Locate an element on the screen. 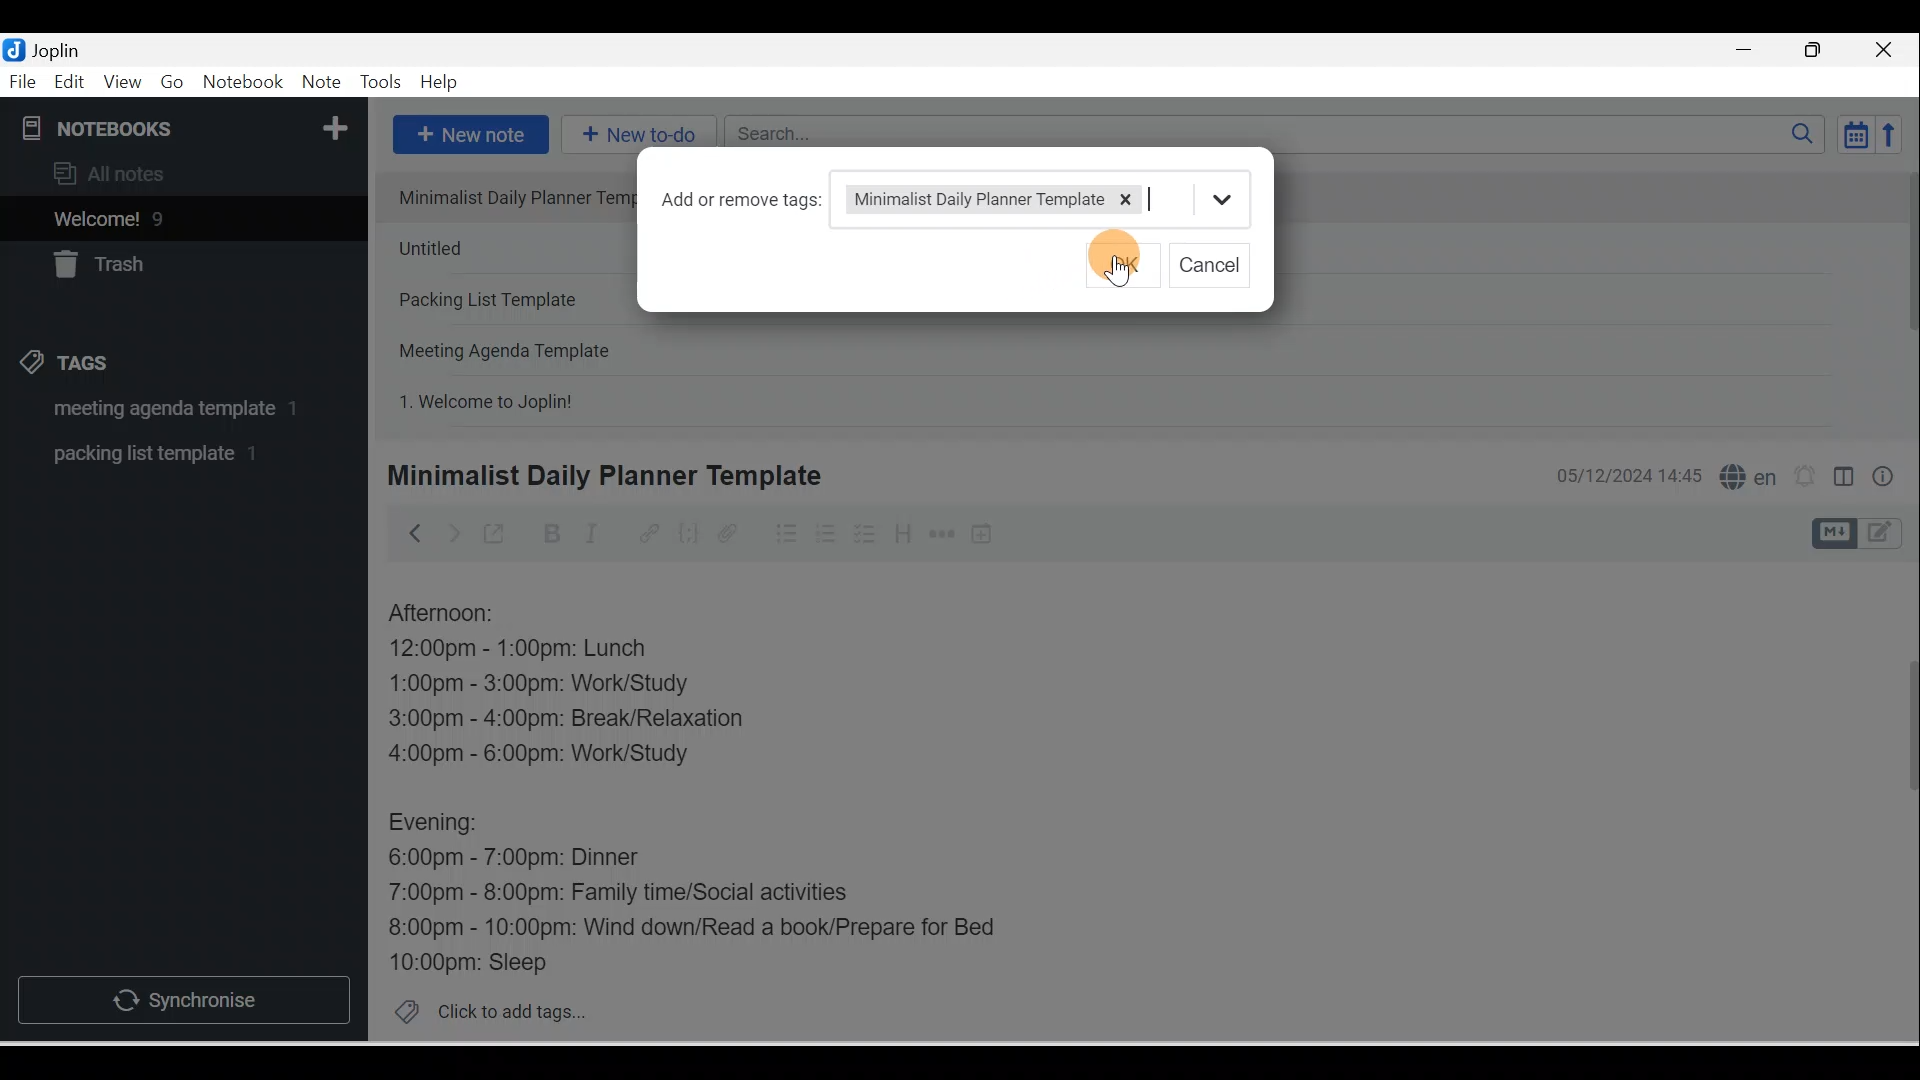  New note is located at coordinates (467, 136).